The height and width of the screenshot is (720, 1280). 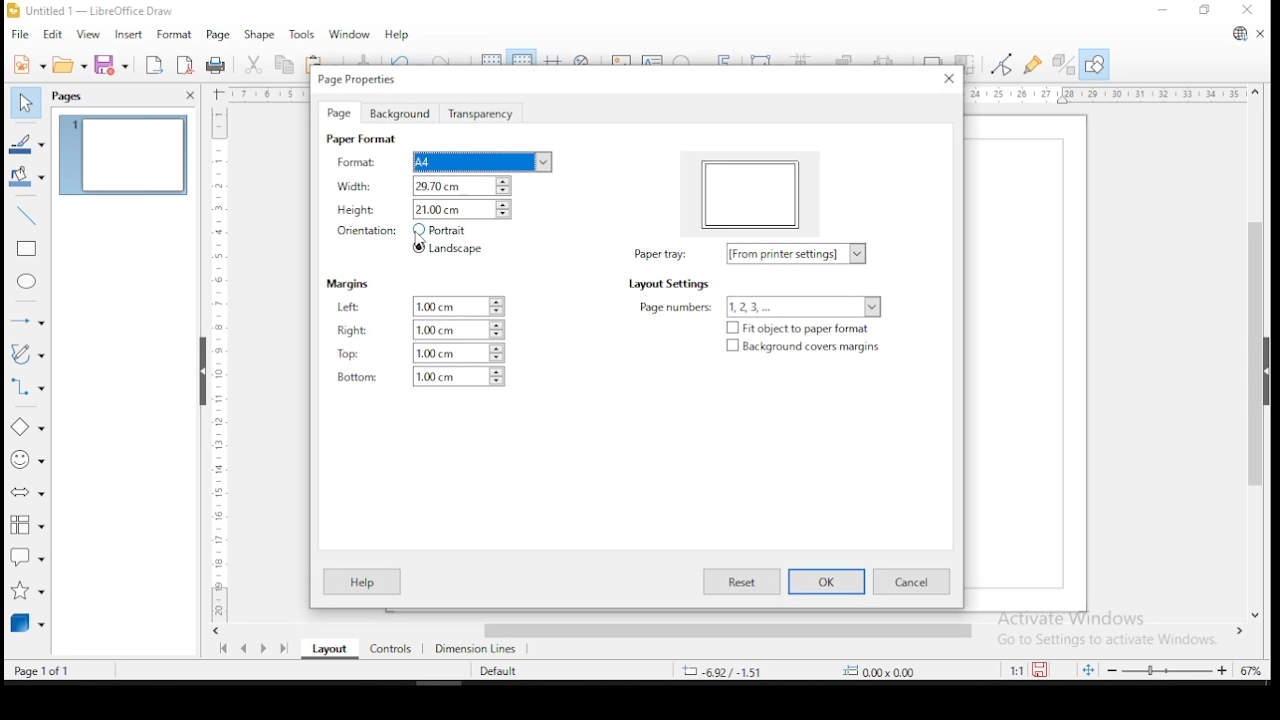 I want to click on save, so click(x=114, y=65).